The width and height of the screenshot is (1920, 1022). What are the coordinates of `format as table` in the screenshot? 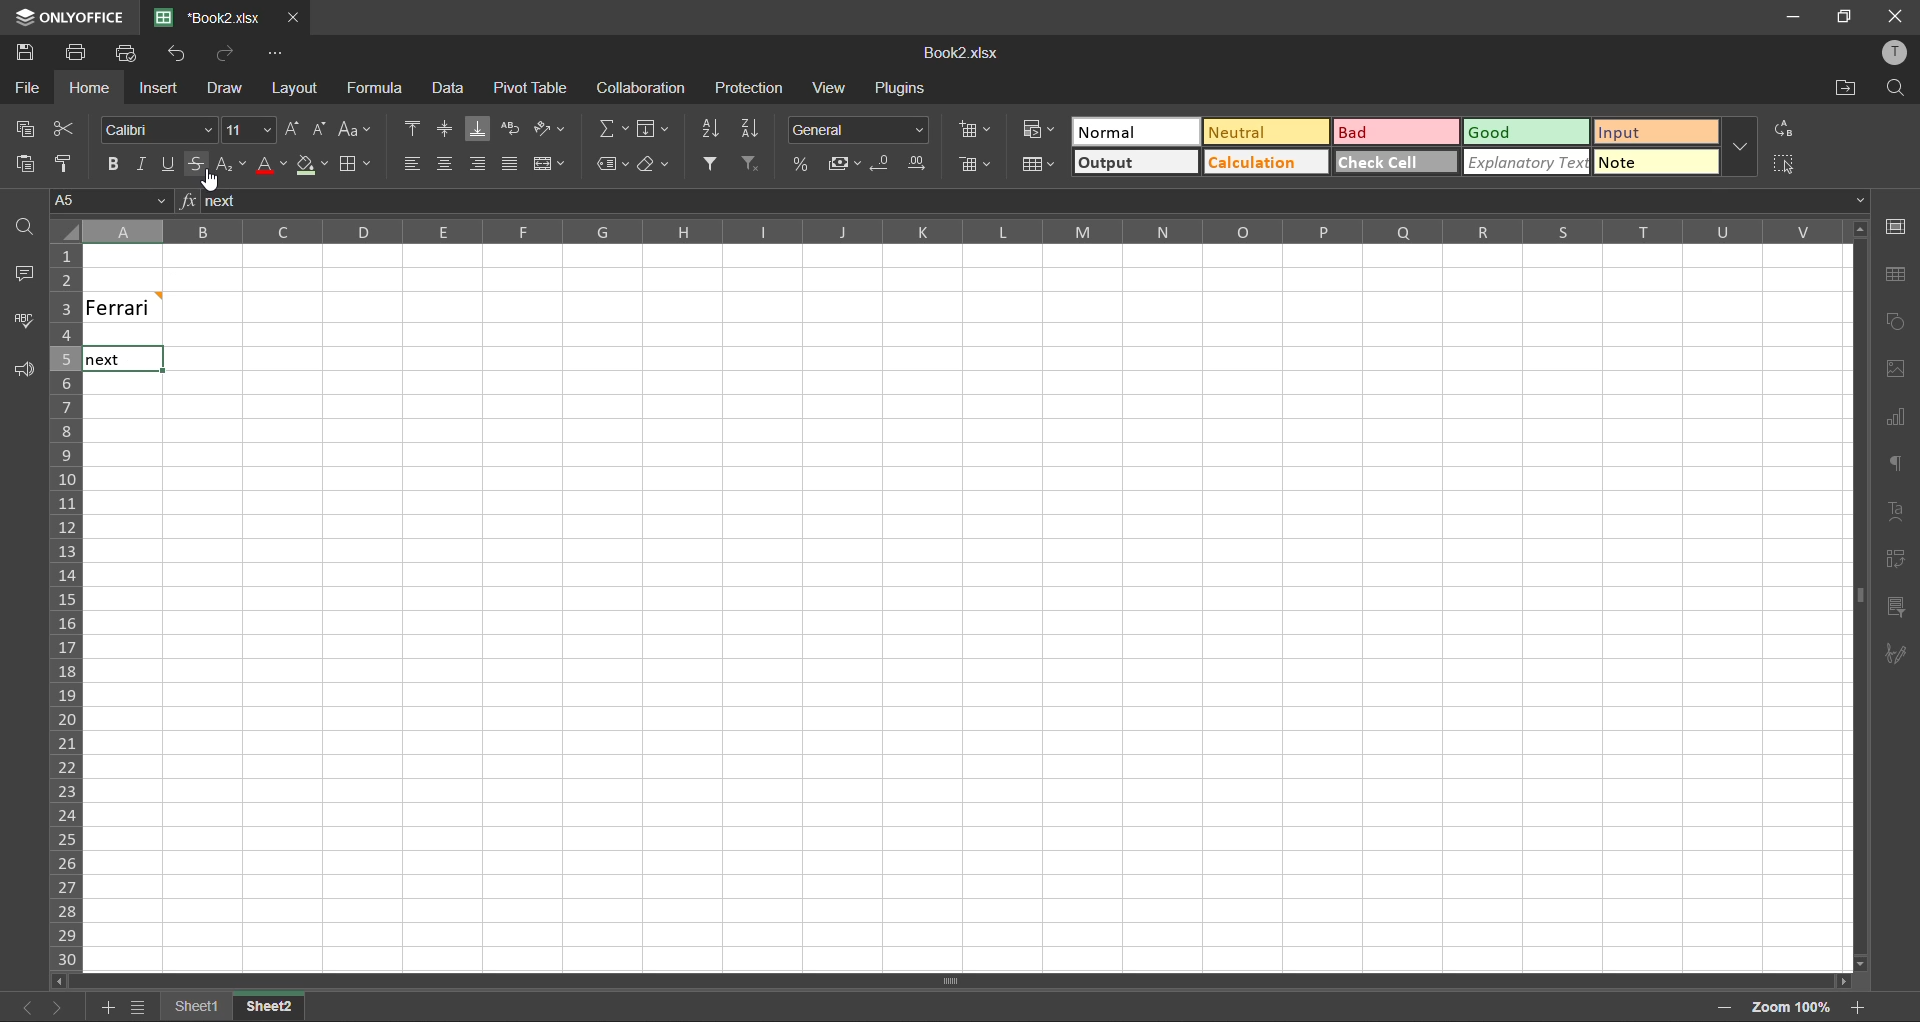 It's located at (1038, 162).